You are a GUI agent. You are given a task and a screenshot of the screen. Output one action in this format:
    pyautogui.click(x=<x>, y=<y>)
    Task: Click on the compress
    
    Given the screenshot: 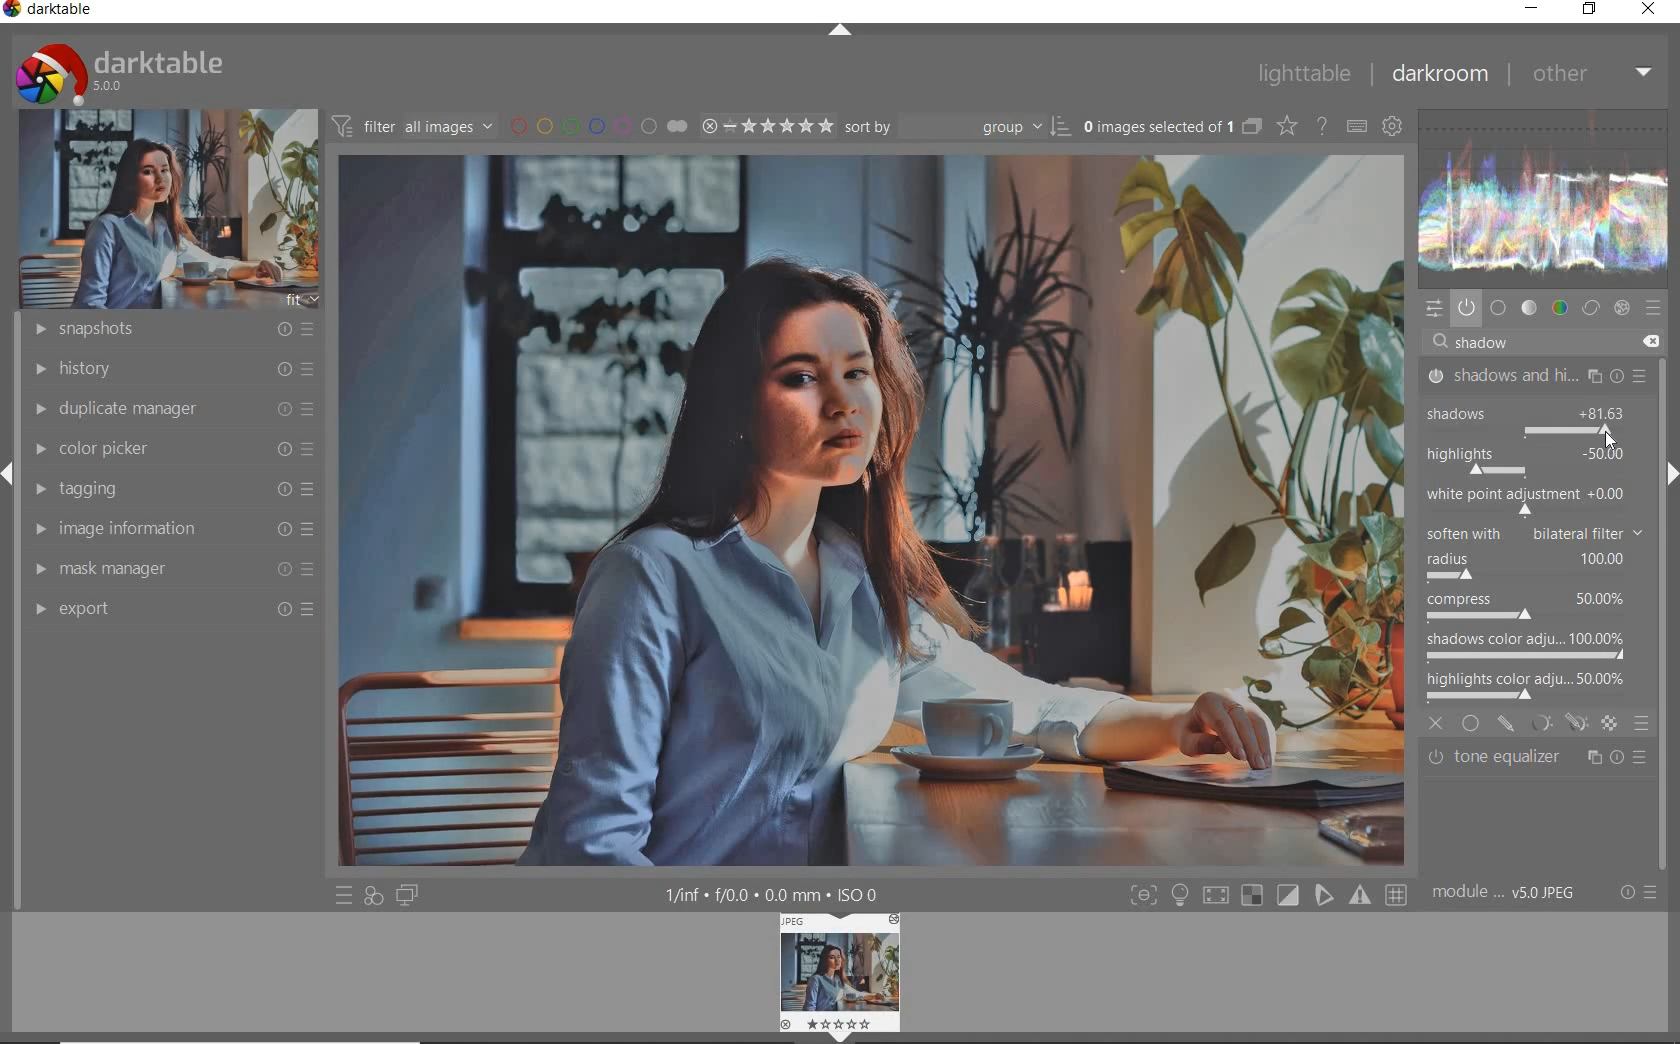 What is the action you would take?
    pyautogui.click(x=1529, y=609)
    